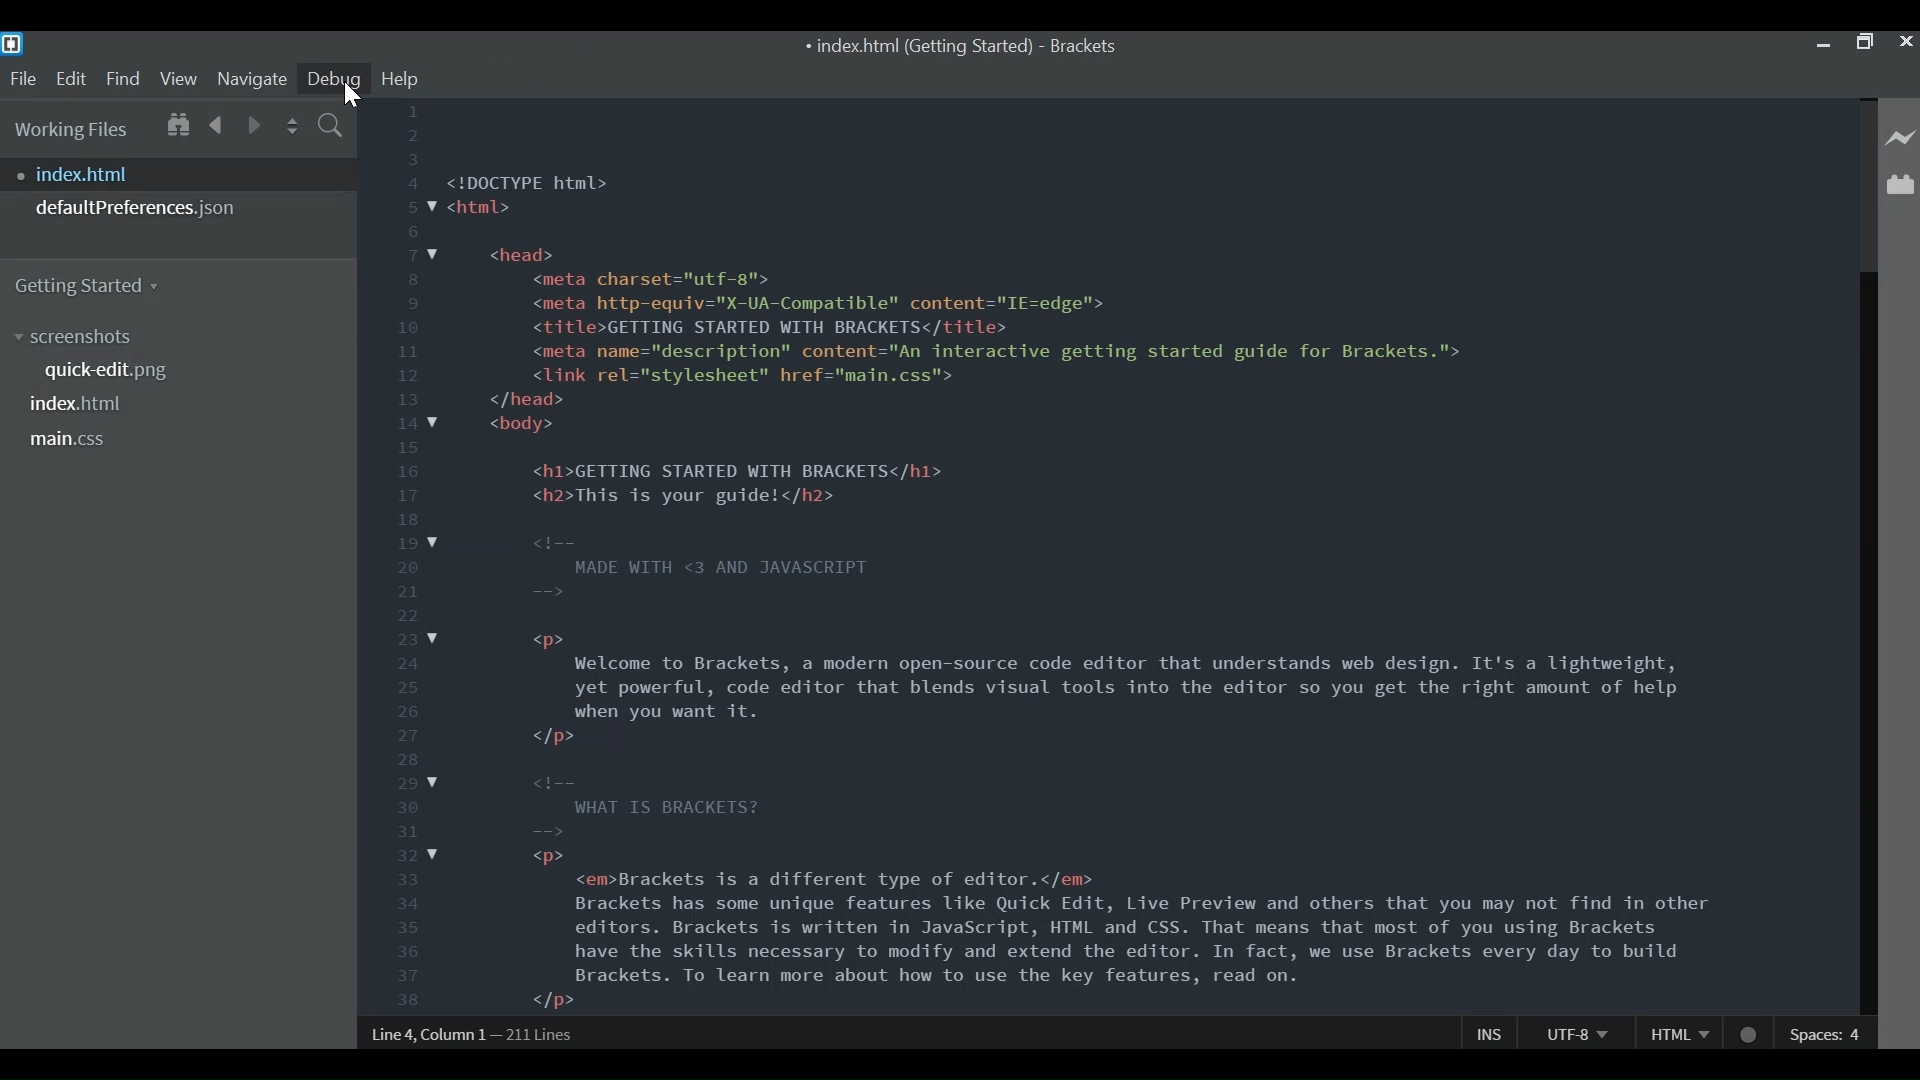 This screenshot has width=1920, height=1080. Describe the element at coordinates (404, 557) in the screenshot. I see `line number` at that location.